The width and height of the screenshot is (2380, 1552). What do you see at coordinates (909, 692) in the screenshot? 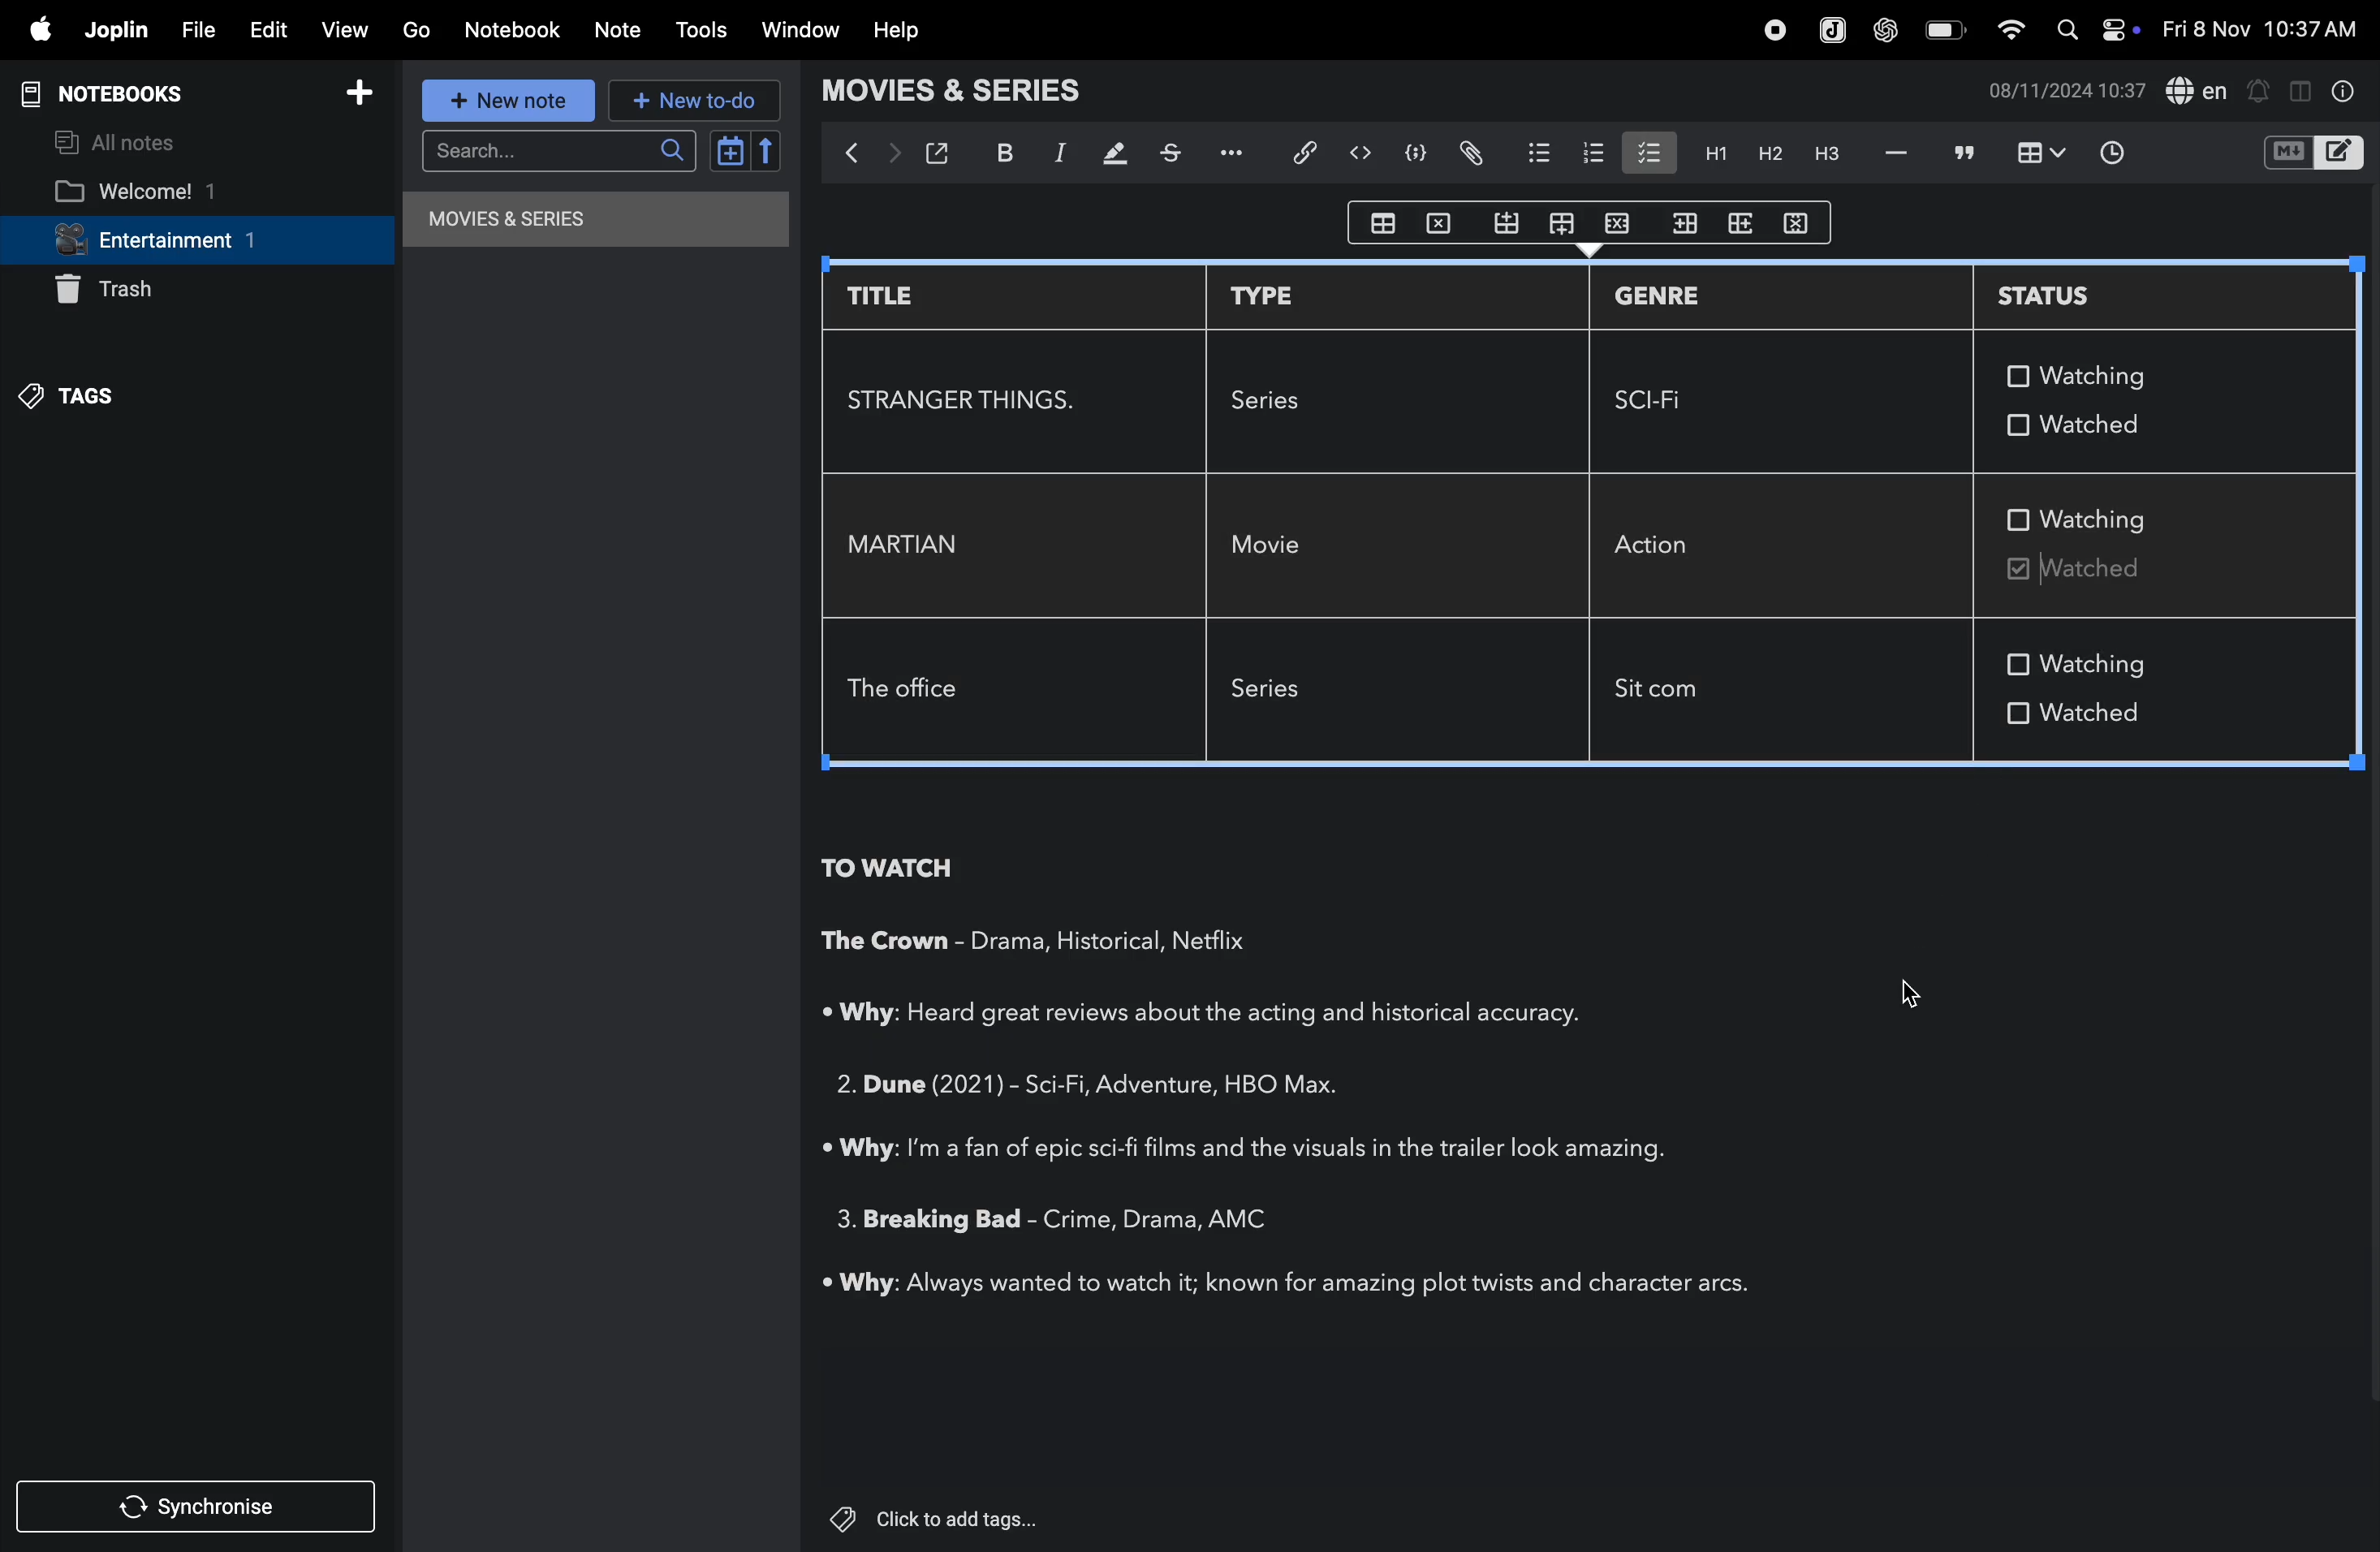
I see `the office` at bounding box center [909, 692].